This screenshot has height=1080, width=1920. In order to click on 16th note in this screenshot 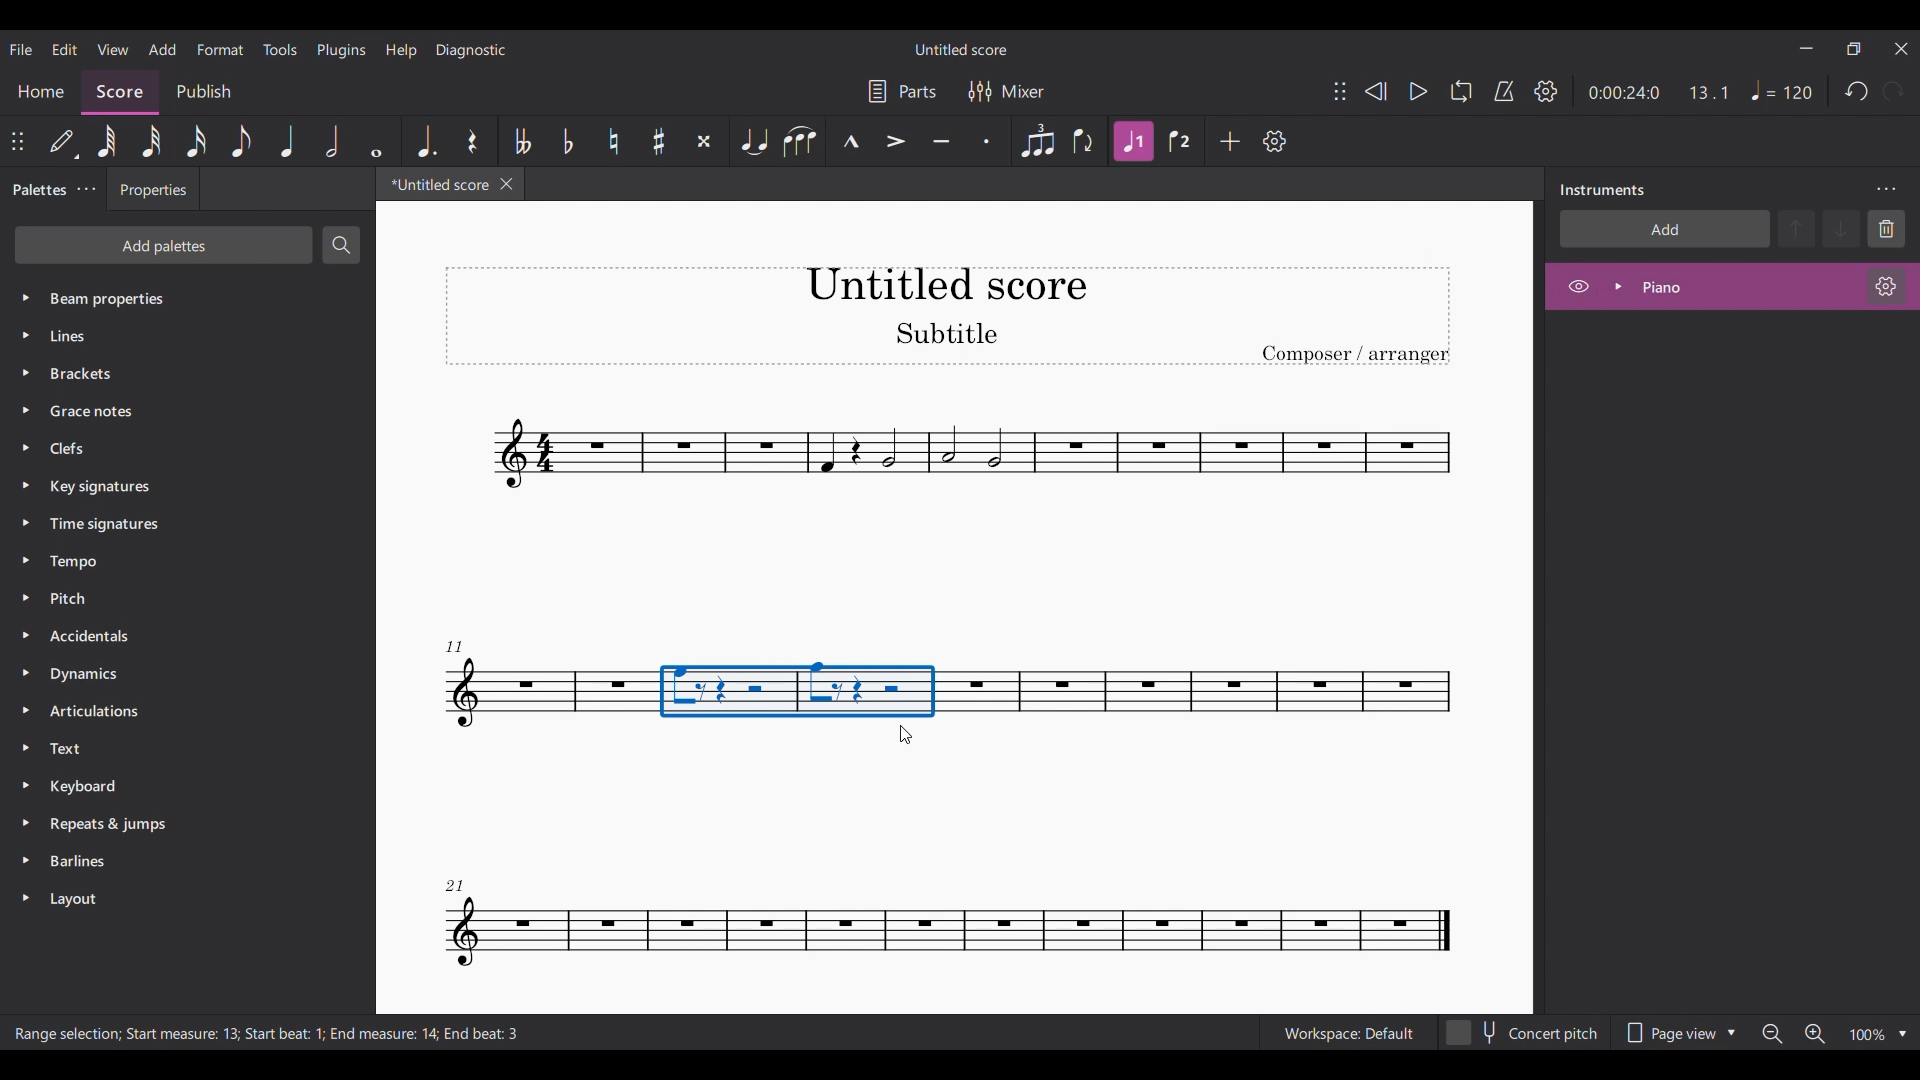, I will do `click(195, 141)`.